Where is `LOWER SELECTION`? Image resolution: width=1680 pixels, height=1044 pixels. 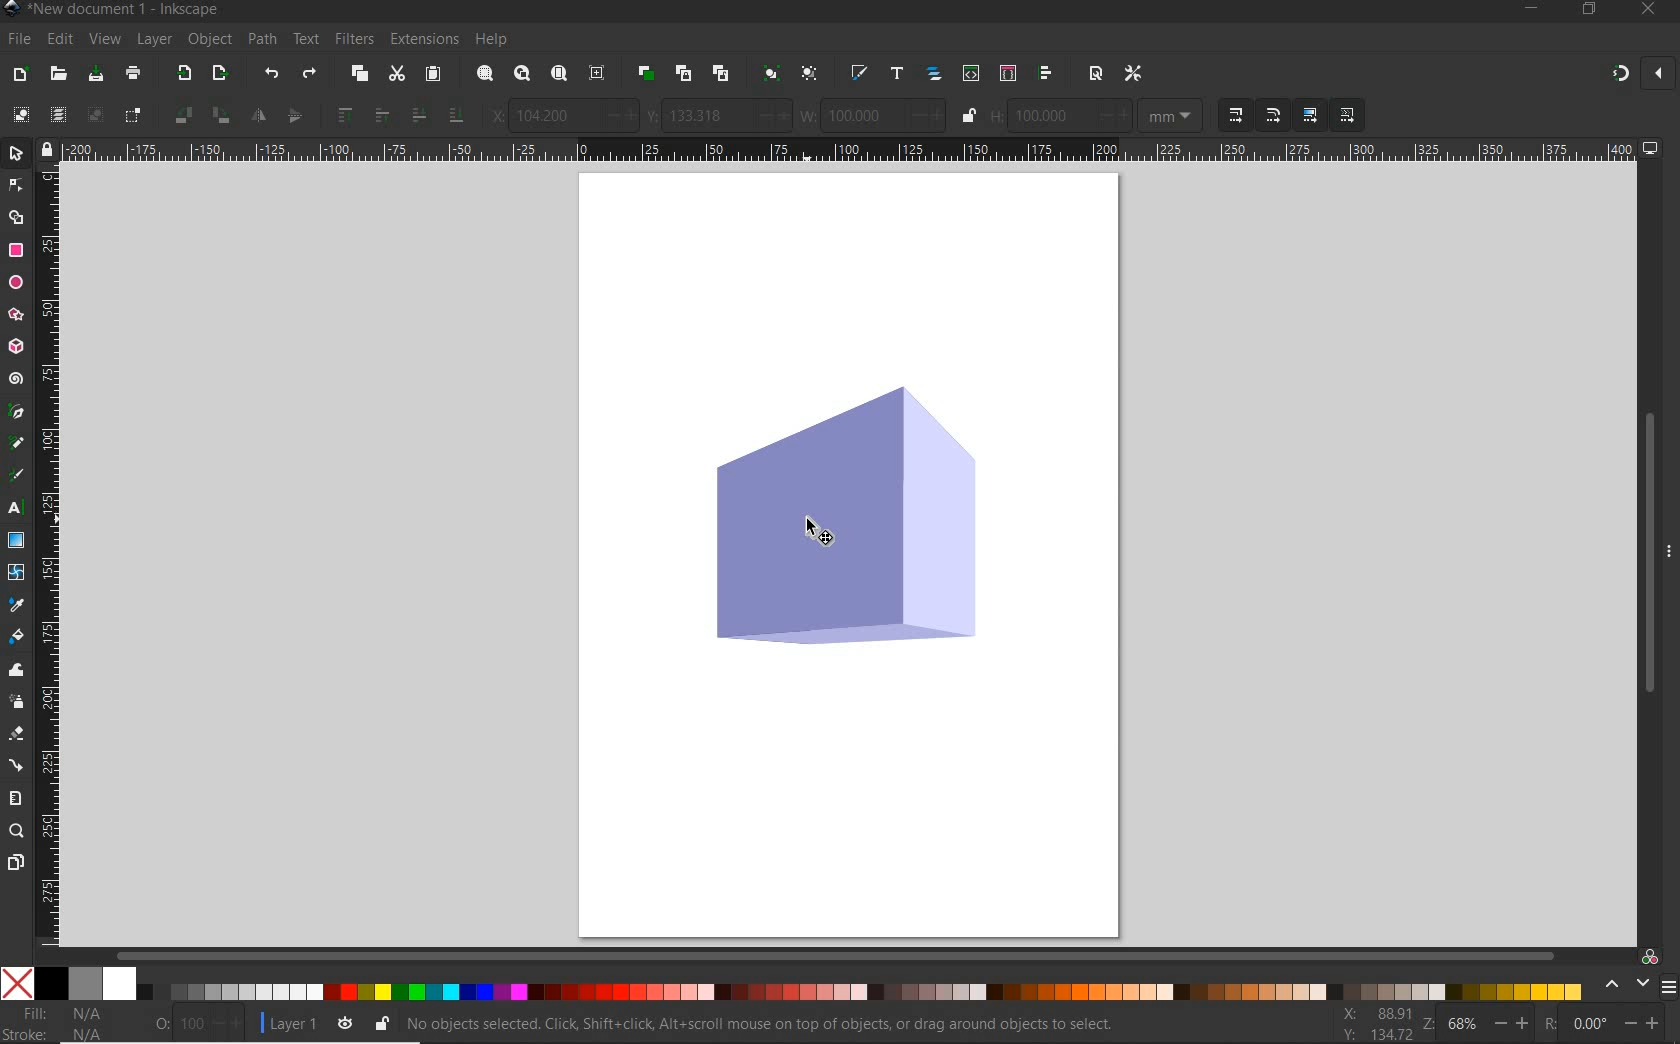 LOWER SELECTION is located at coordinates (416, 116).